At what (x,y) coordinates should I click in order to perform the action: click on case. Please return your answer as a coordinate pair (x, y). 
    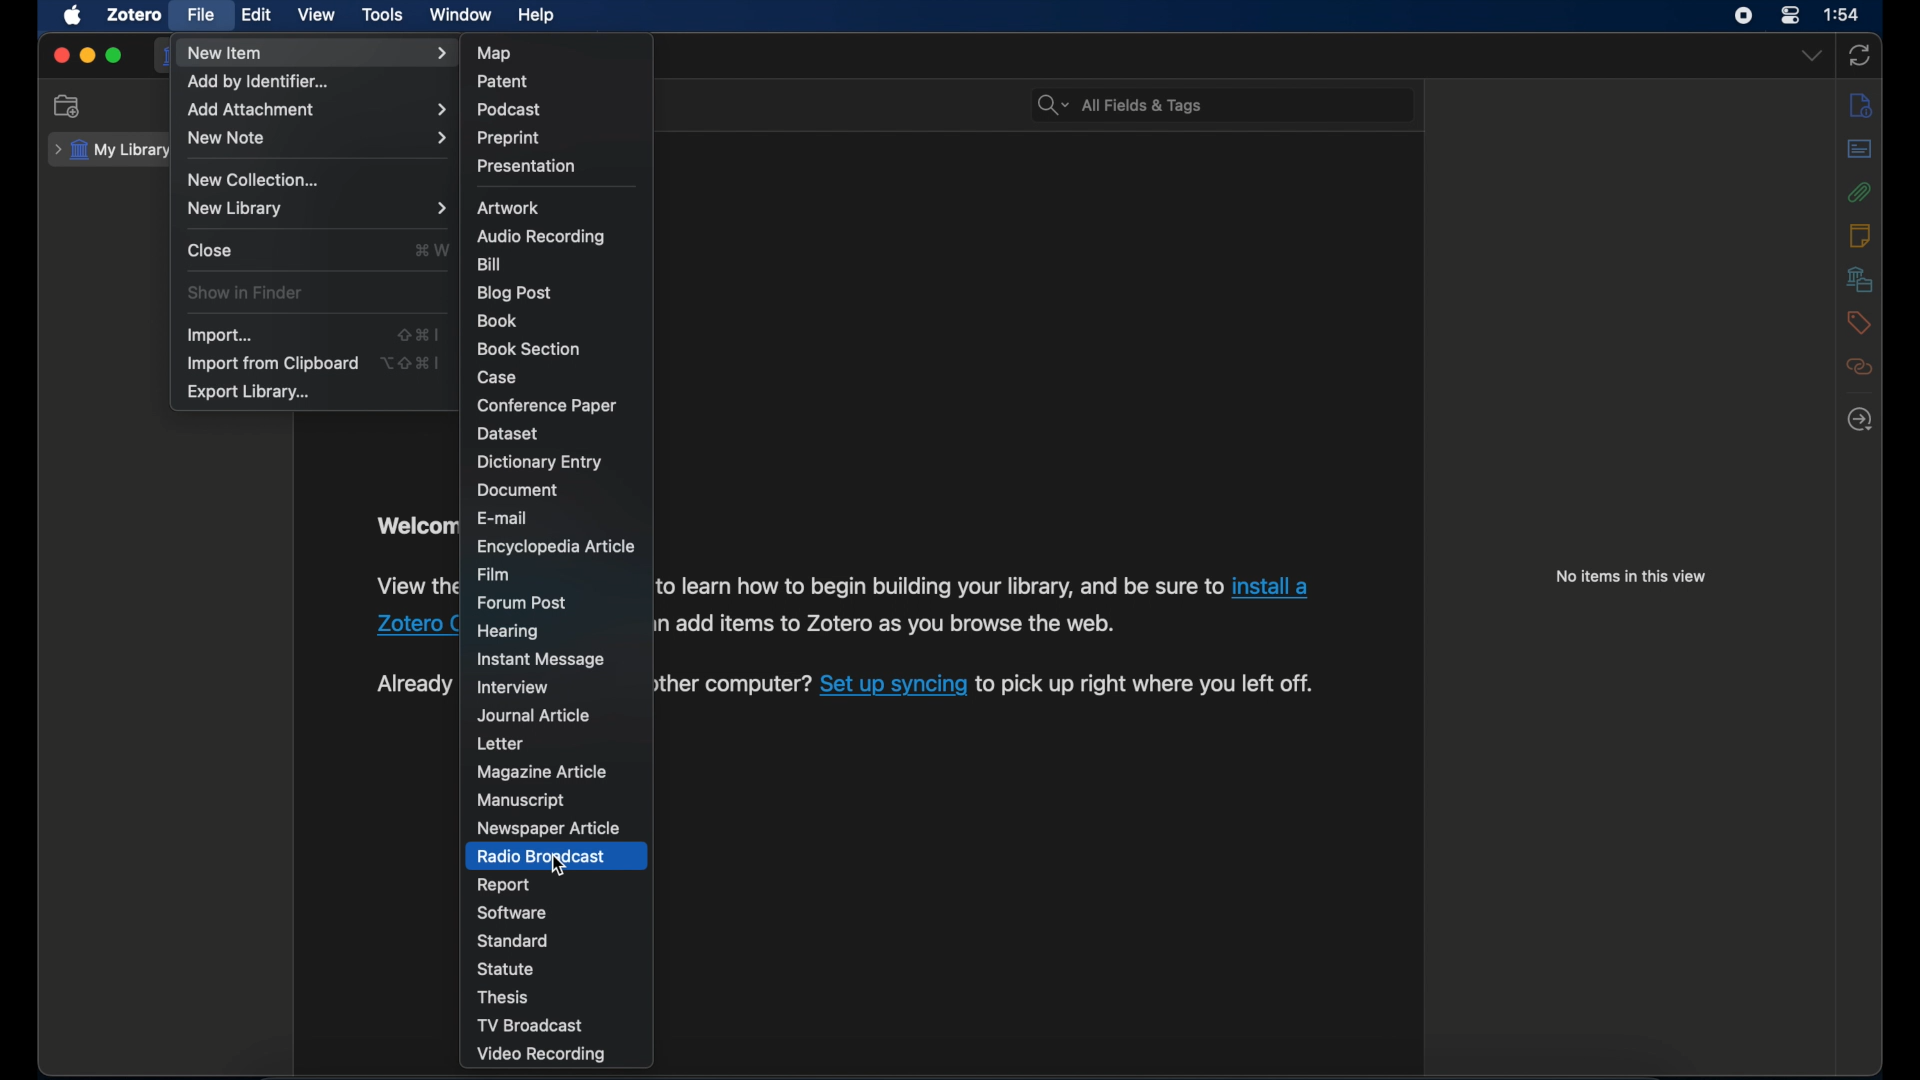
    Looking at the image, I should click on (499, 377).